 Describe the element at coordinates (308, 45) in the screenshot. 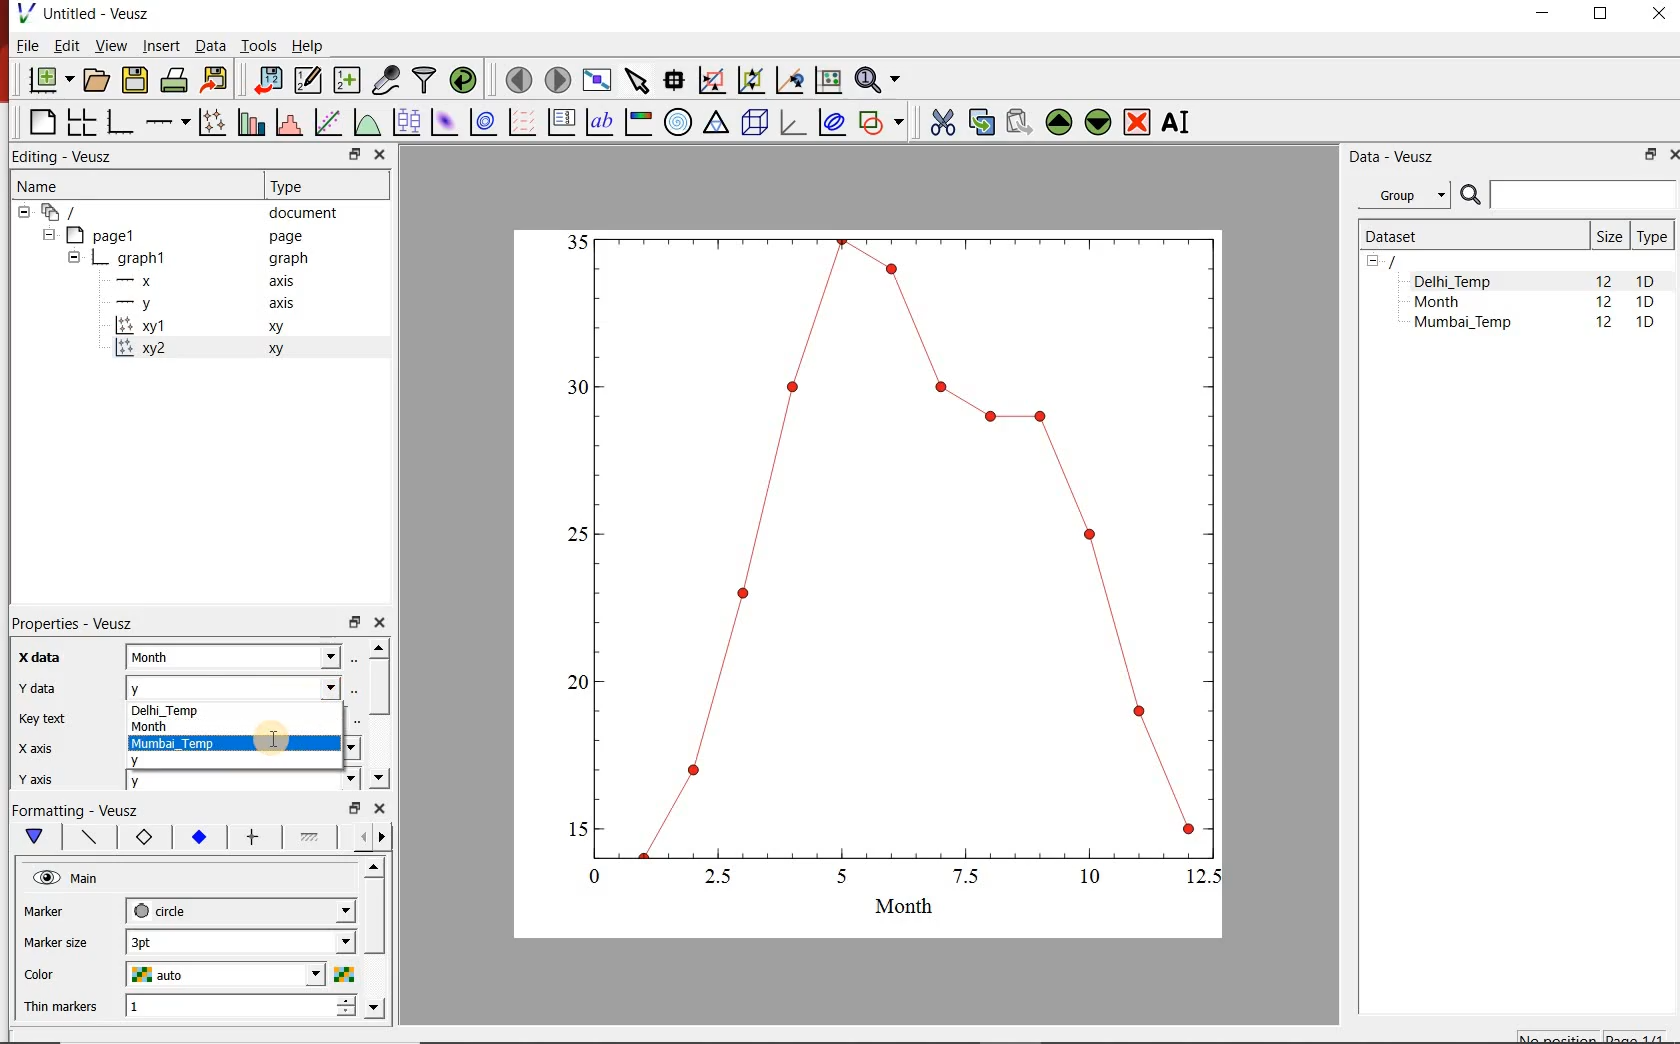

I see `Help` at that location.